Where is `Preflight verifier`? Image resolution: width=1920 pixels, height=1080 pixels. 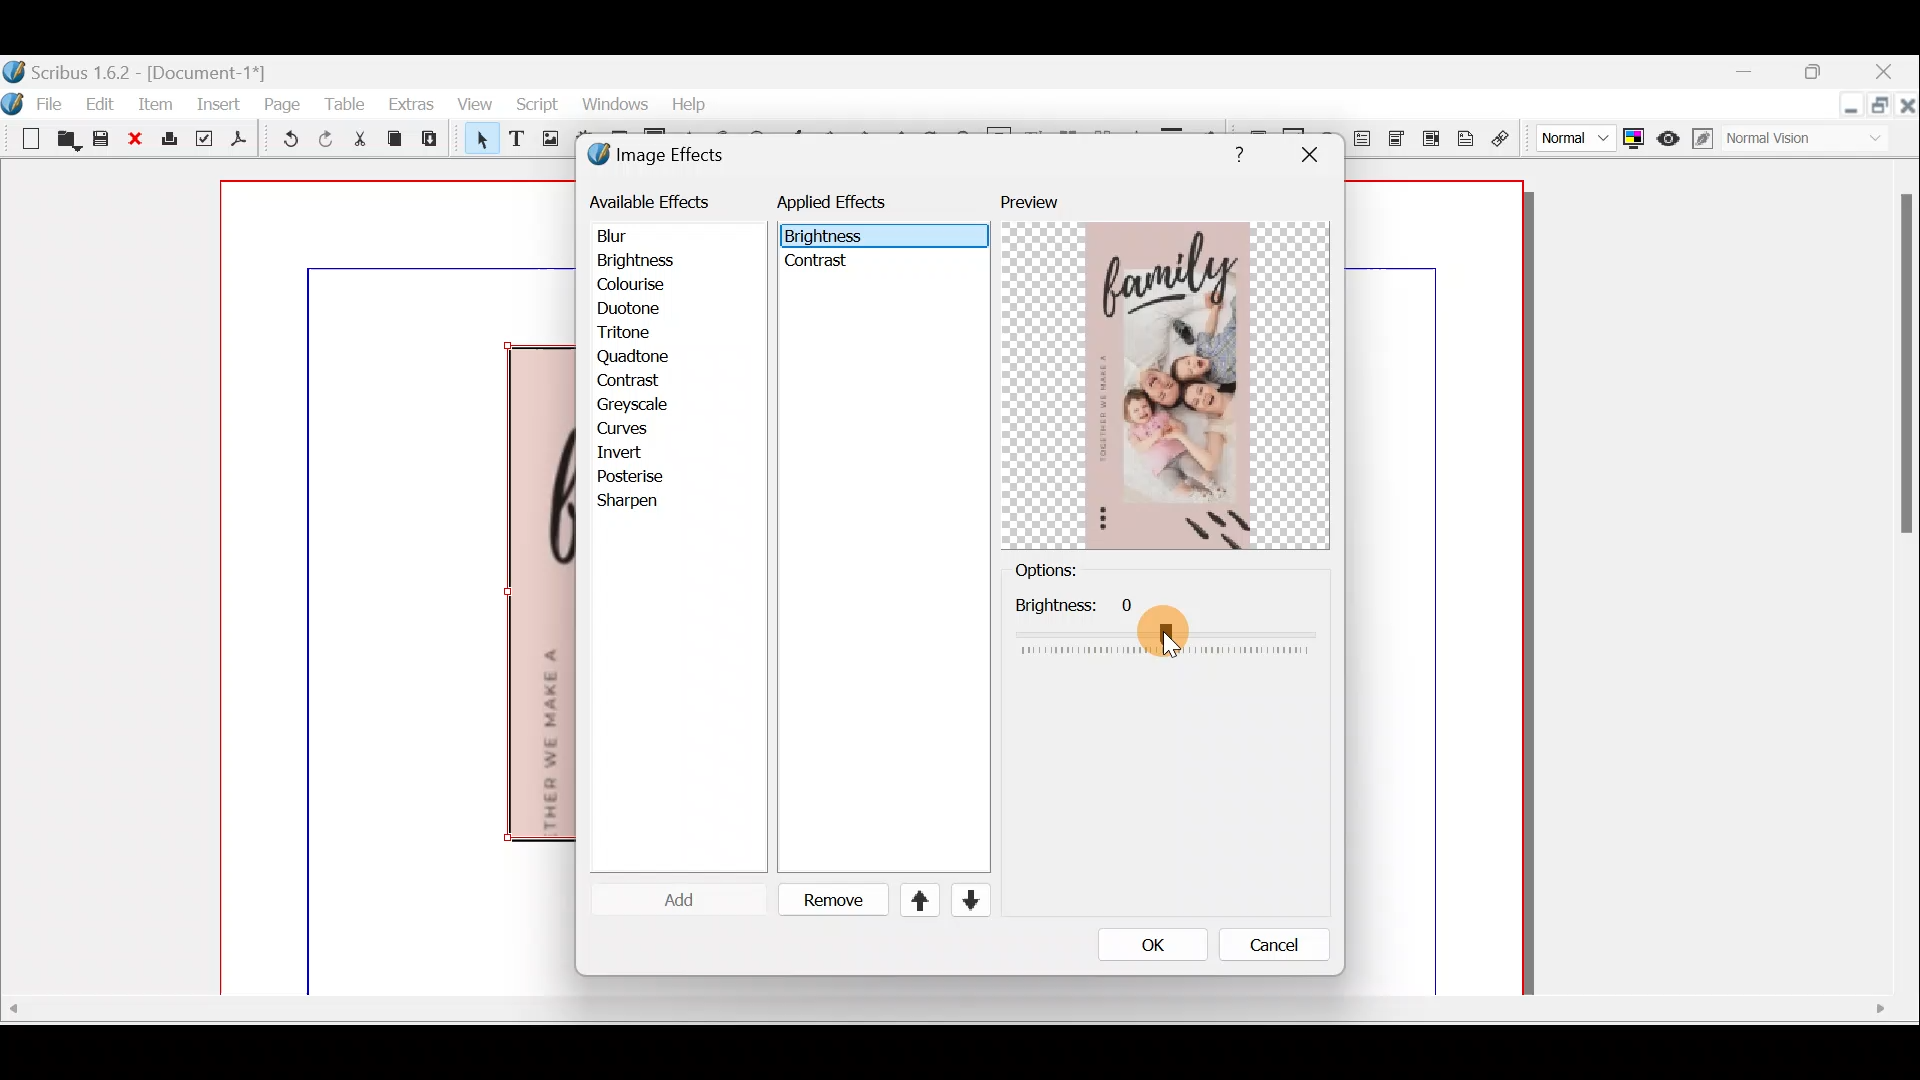 Preflight verifier is located at coordinates (204, 142).